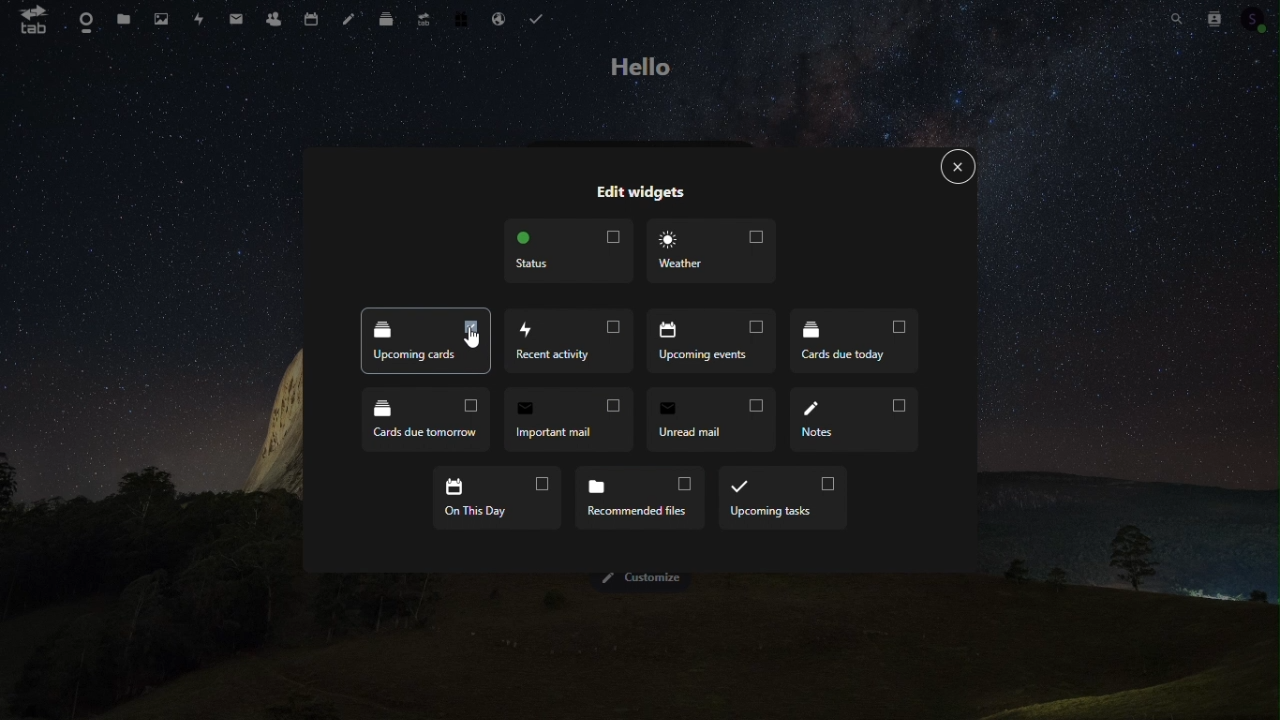 The height and width of the screenshot is (720, 1280). Describe the element at coordinates (125, 21) in the screenshot. I see `Files` at that location.